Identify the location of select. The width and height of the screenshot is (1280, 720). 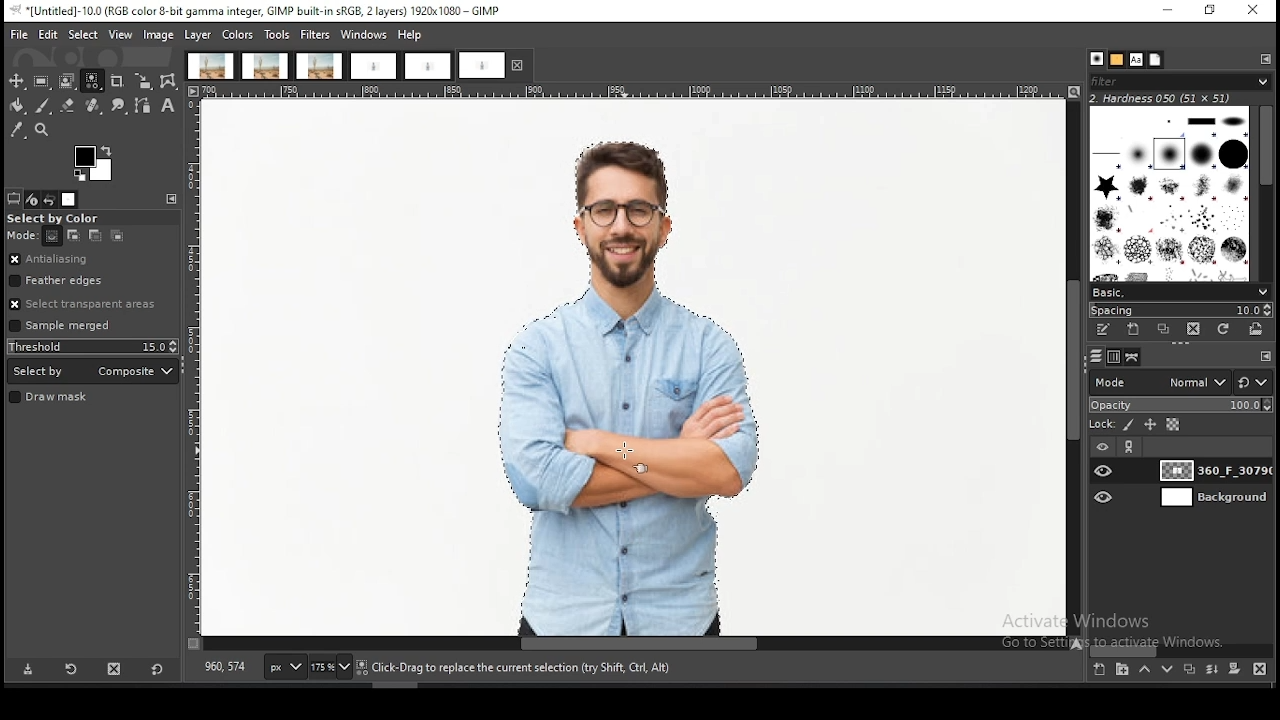
(85, 34).